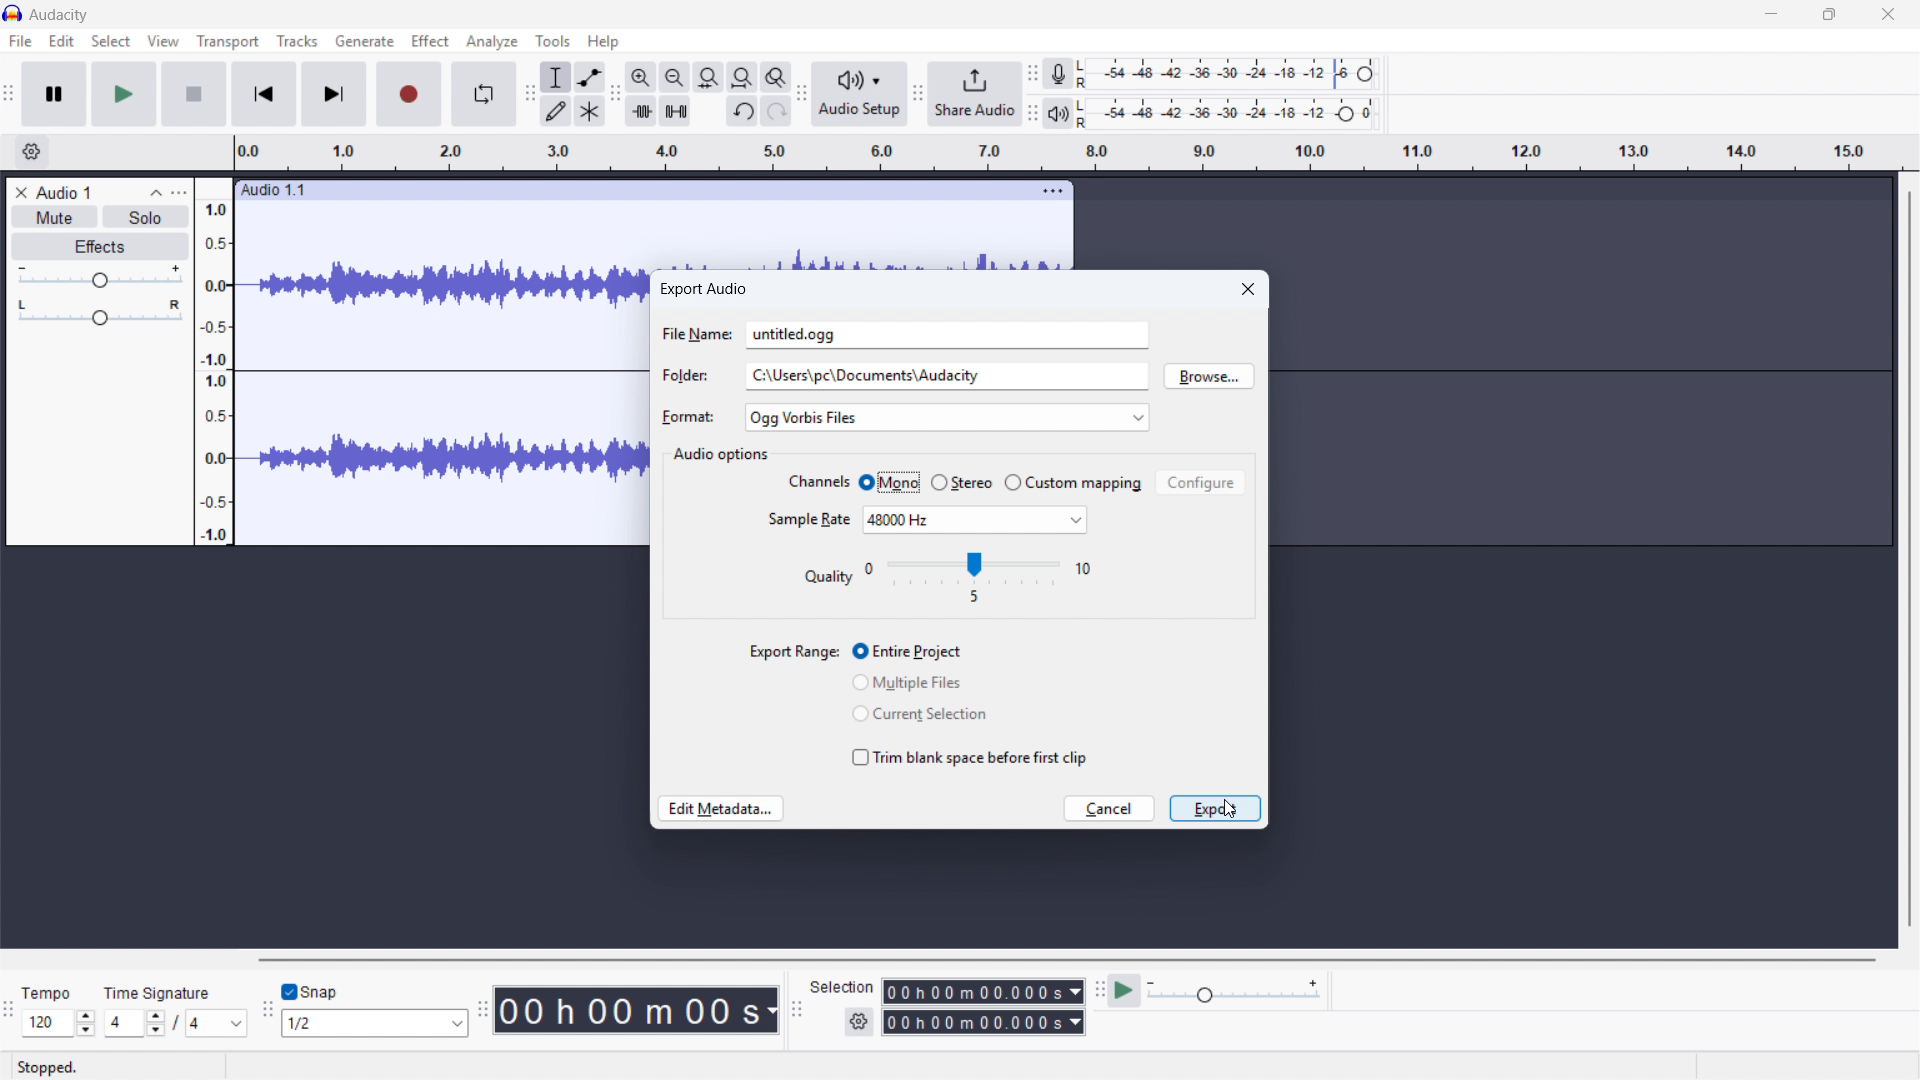 The image size is (1920, 1080). I want to click on Audio channel selected as mono , so click(888, 482).